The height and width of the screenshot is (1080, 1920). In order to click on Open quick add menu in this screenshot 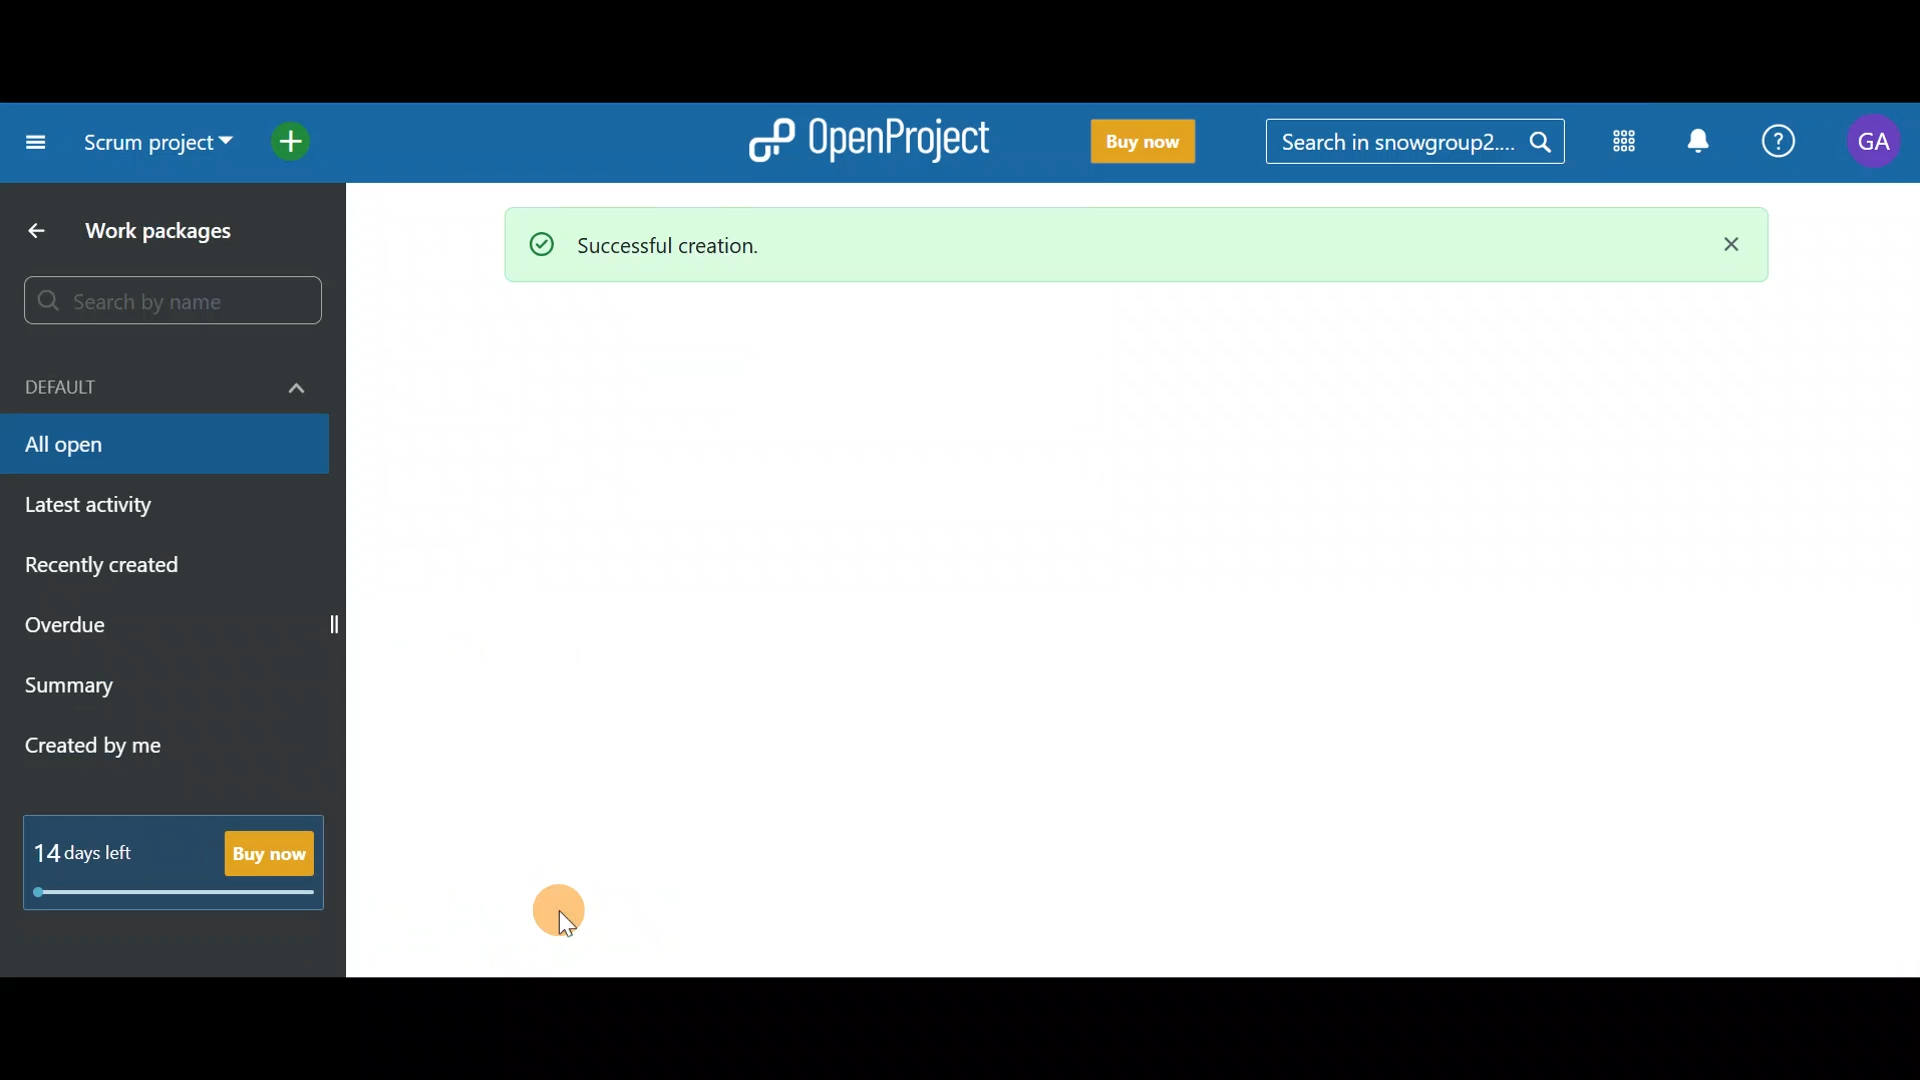, I will do `click(294, 137)`.